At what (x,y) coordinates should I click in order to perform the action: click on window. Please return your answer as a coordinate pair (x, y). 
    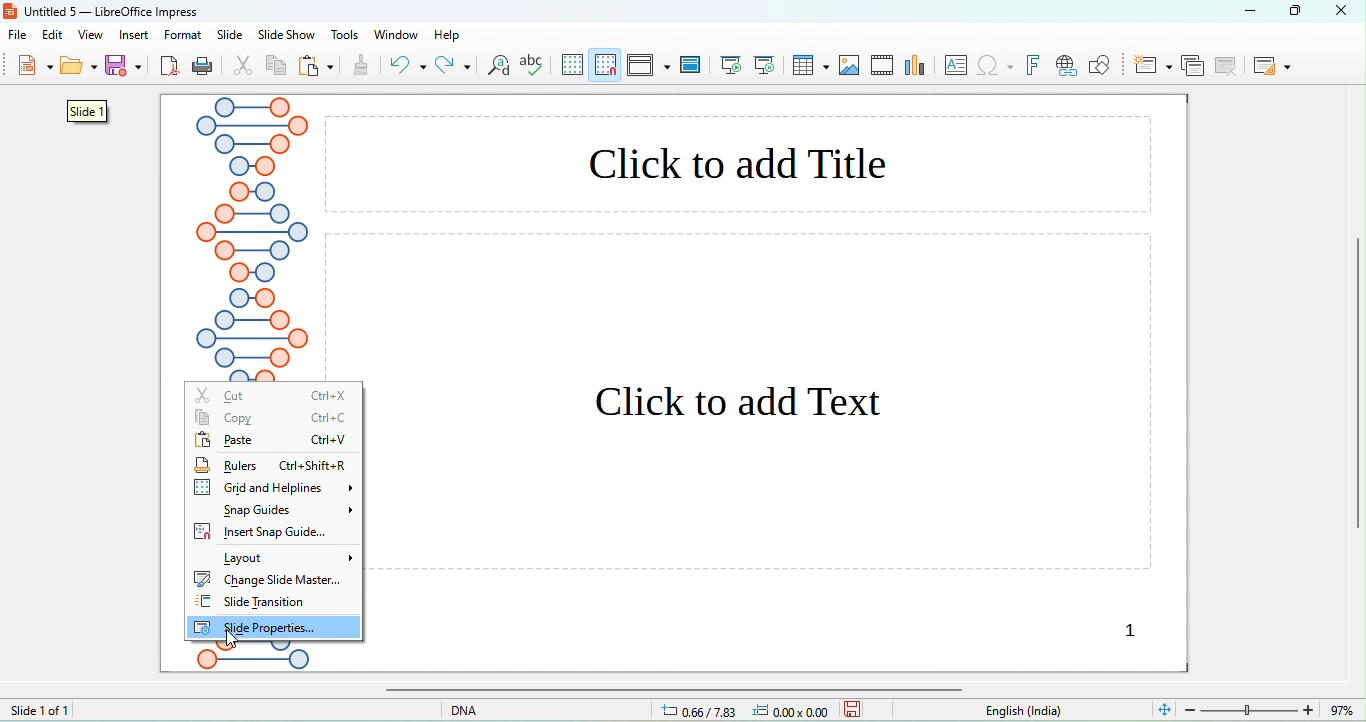
    Looking at the image, I should click on (394, 34).